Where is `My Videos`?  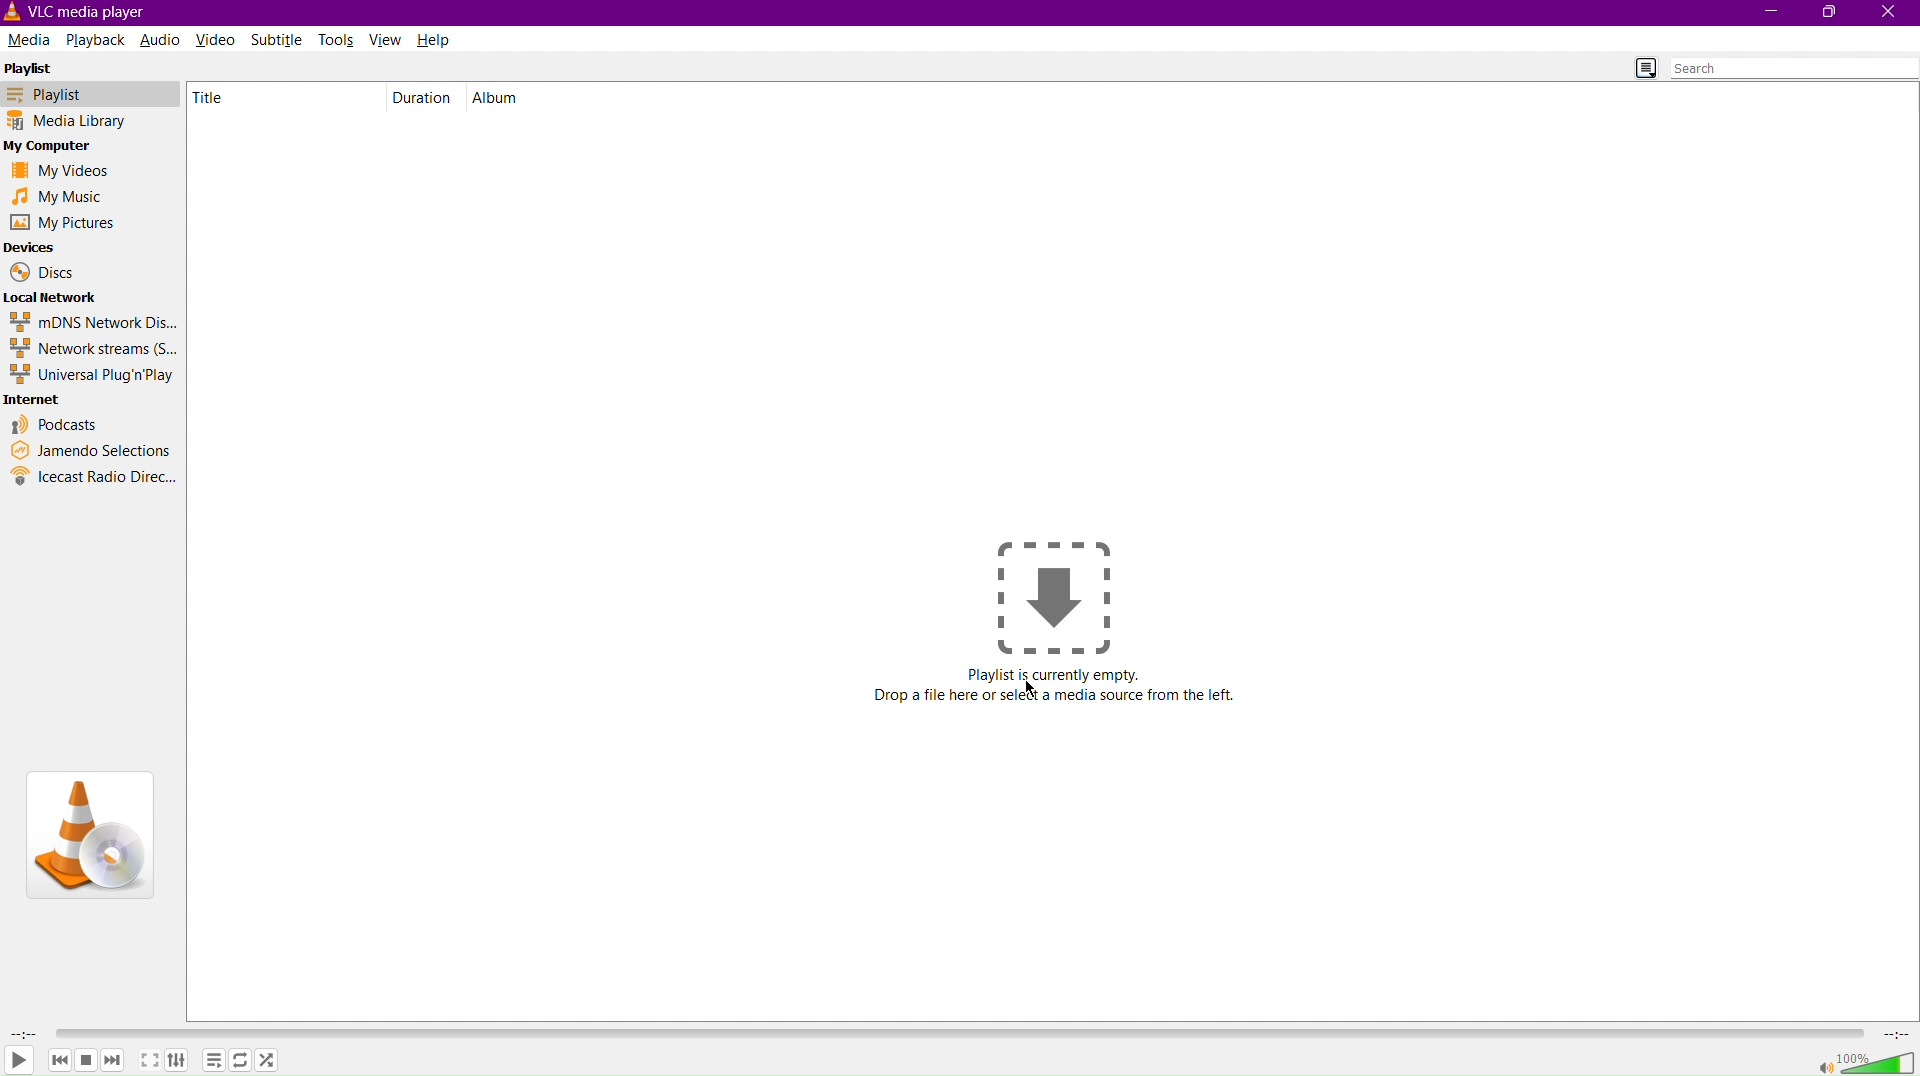
My Videos is located at coordinates (64, 172).